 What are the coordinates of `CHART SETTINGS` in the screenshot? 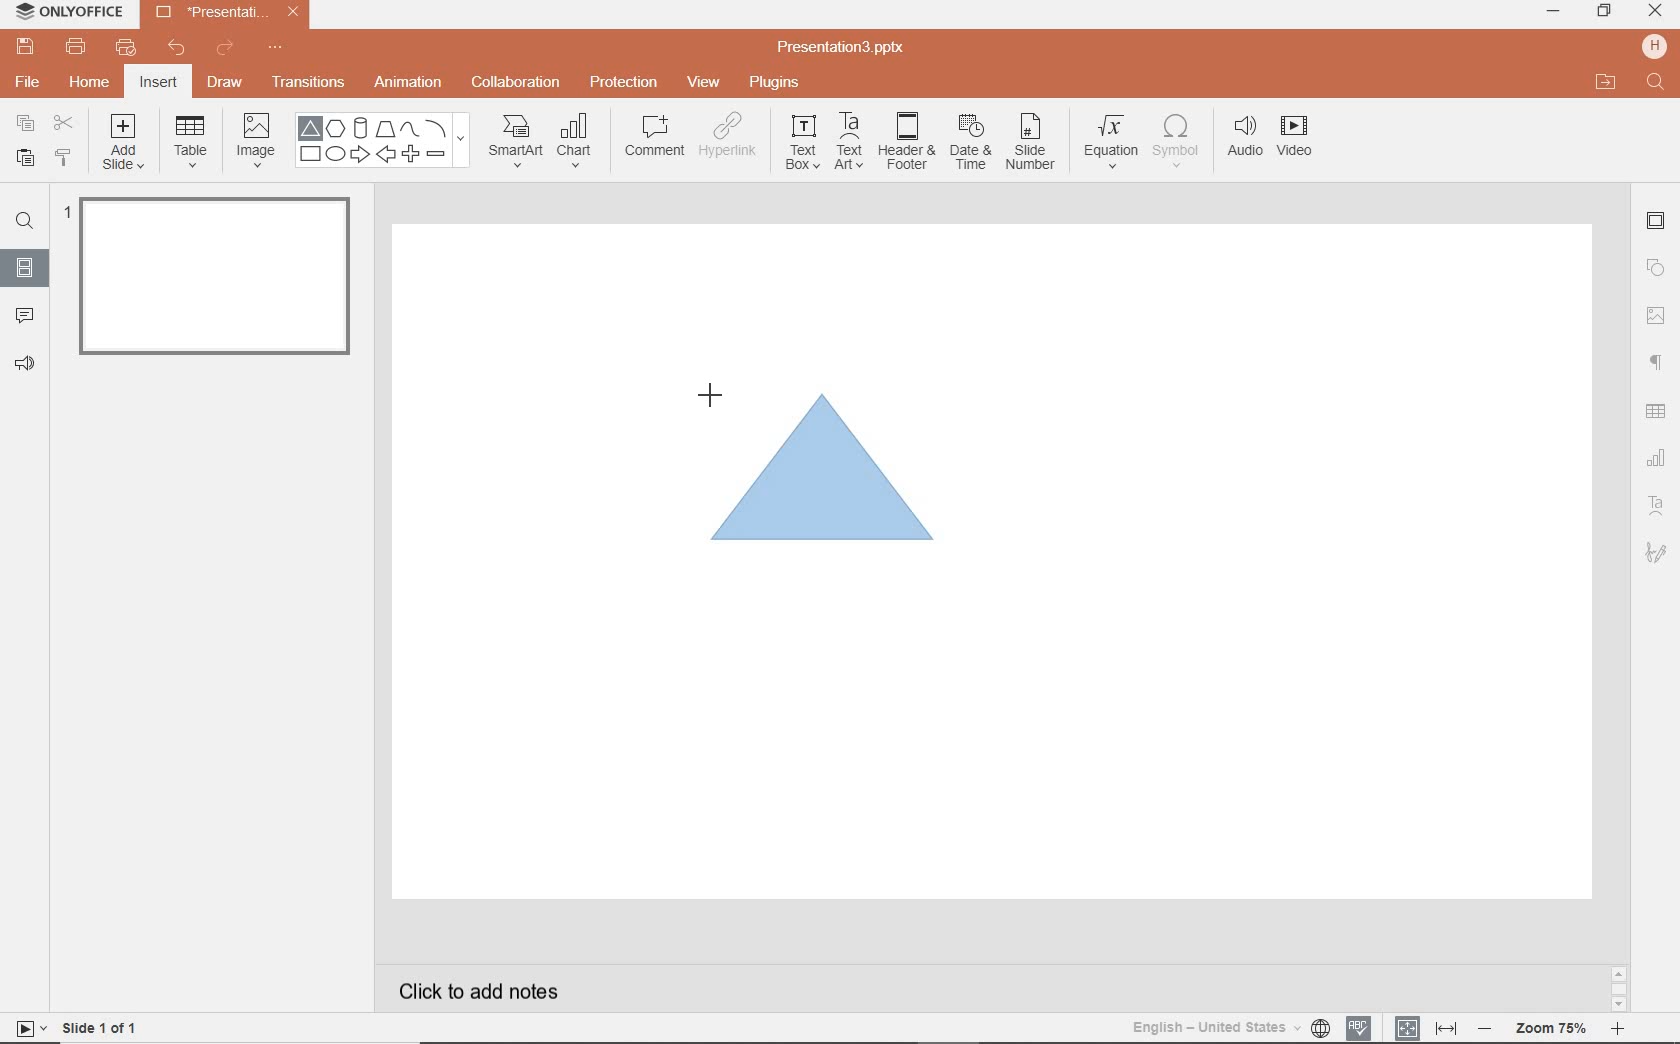 It's located at (1657, 456).